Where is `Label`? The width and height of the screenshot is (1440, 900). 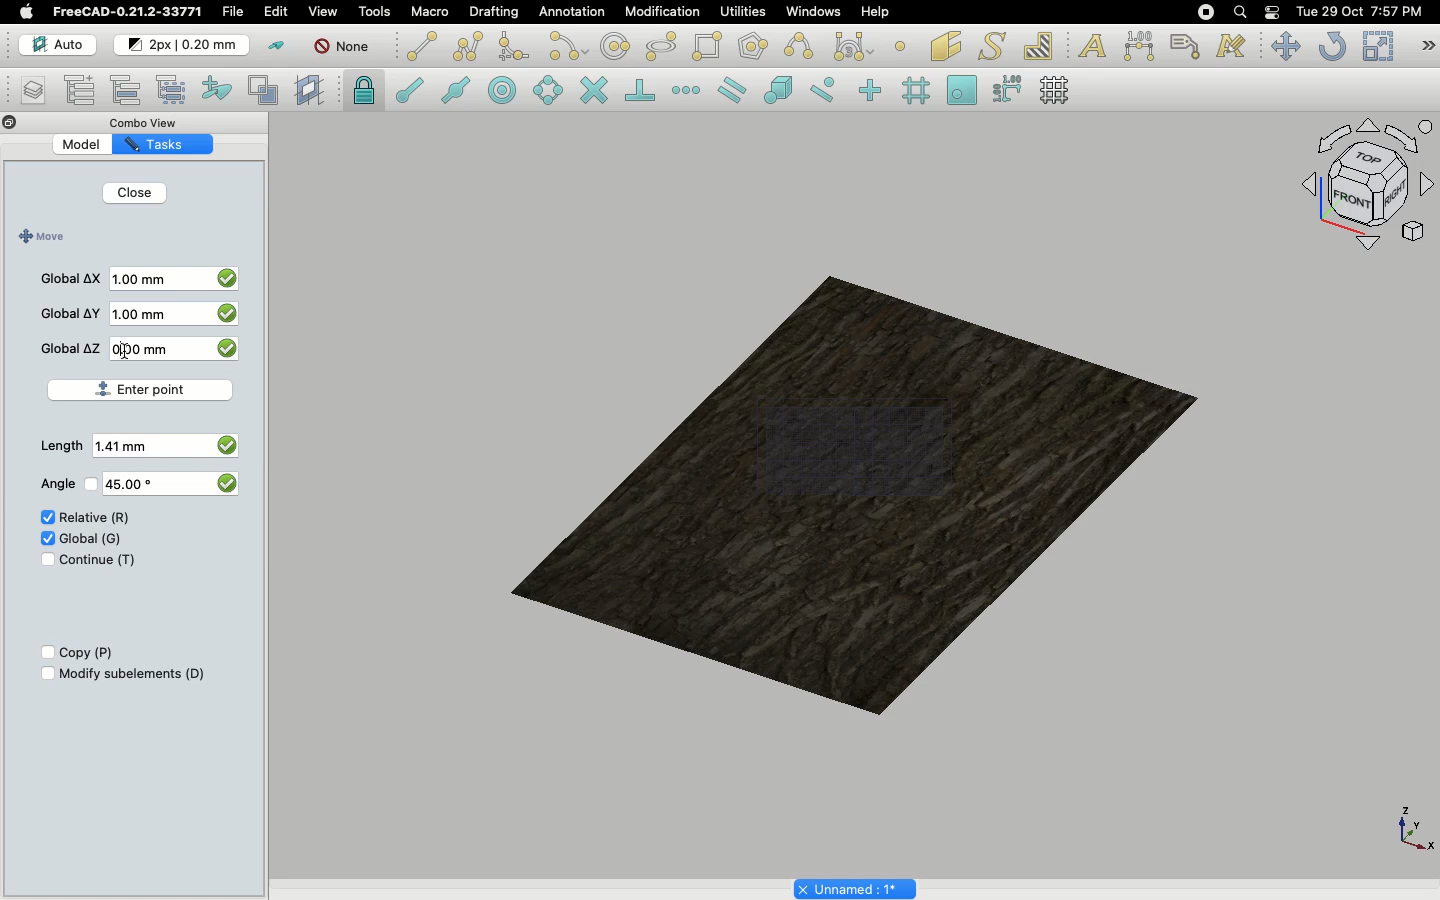
Label is located at coordinates (1188, 46).